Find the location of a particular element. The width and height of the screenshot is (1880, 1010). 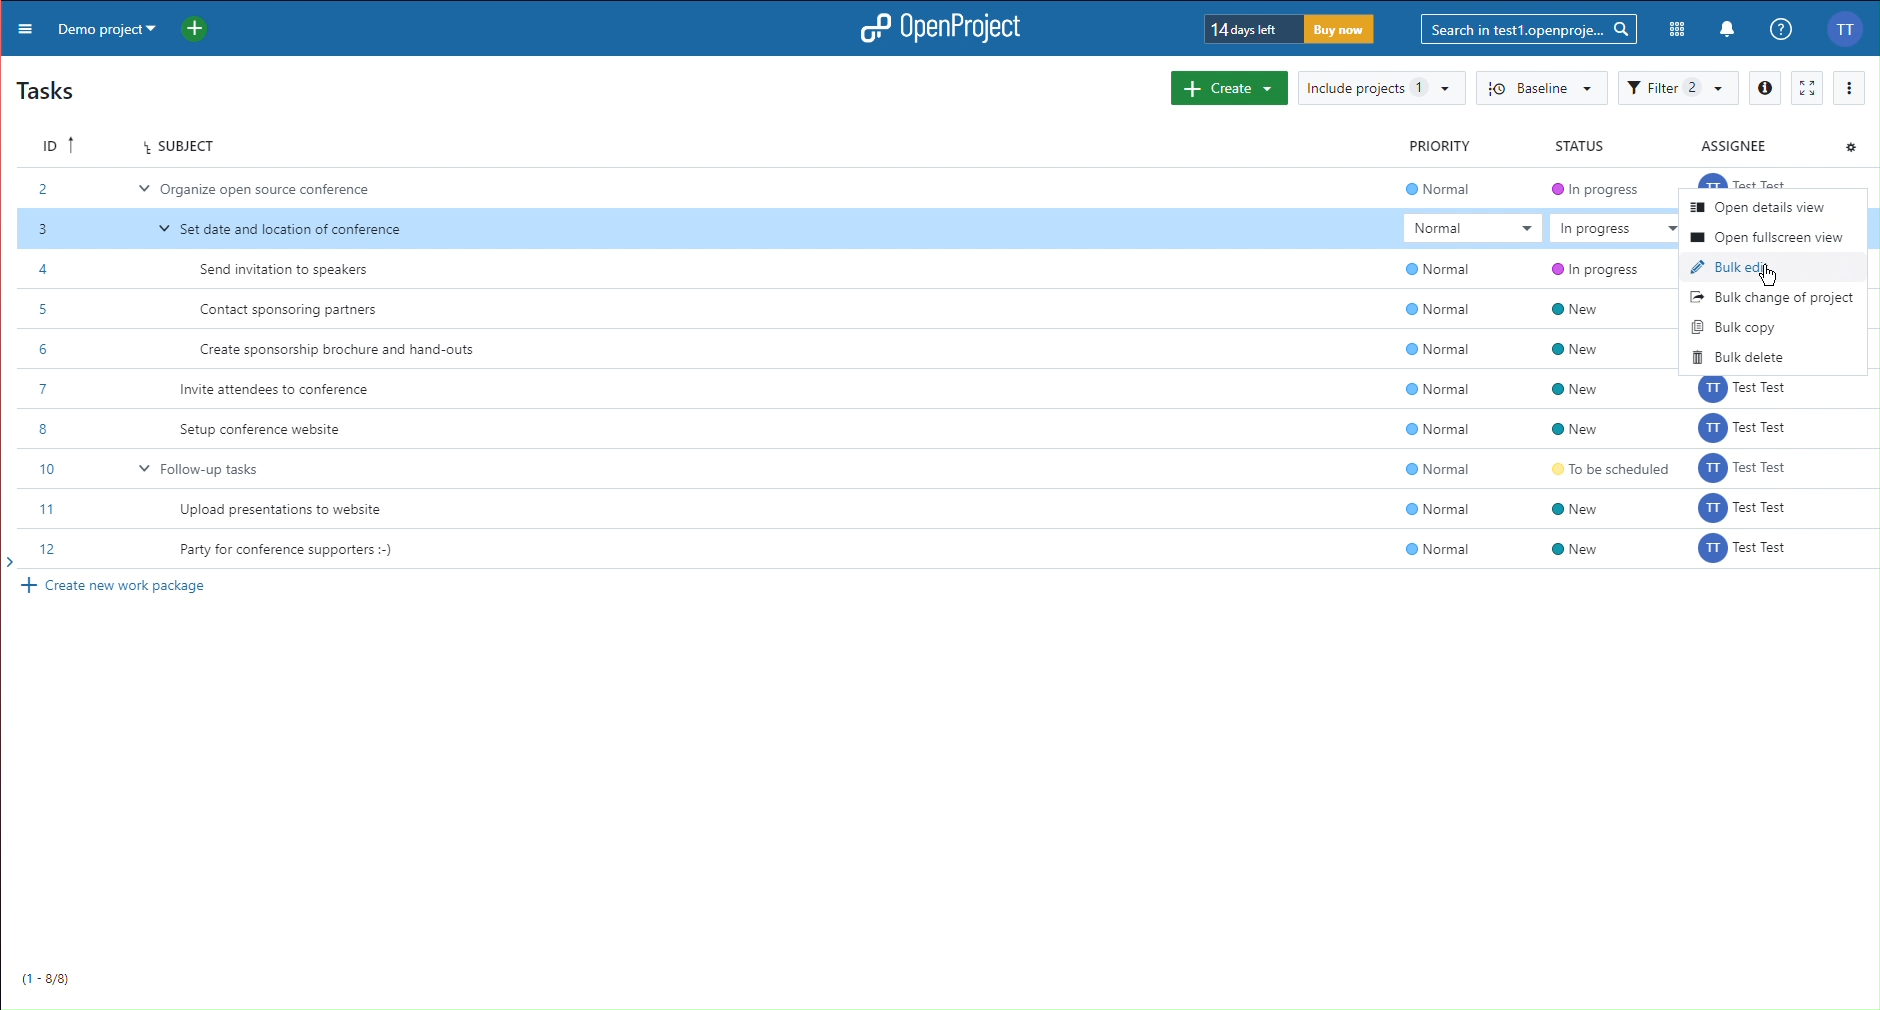

Follow-up tasks is located at coordinates (205, 467).